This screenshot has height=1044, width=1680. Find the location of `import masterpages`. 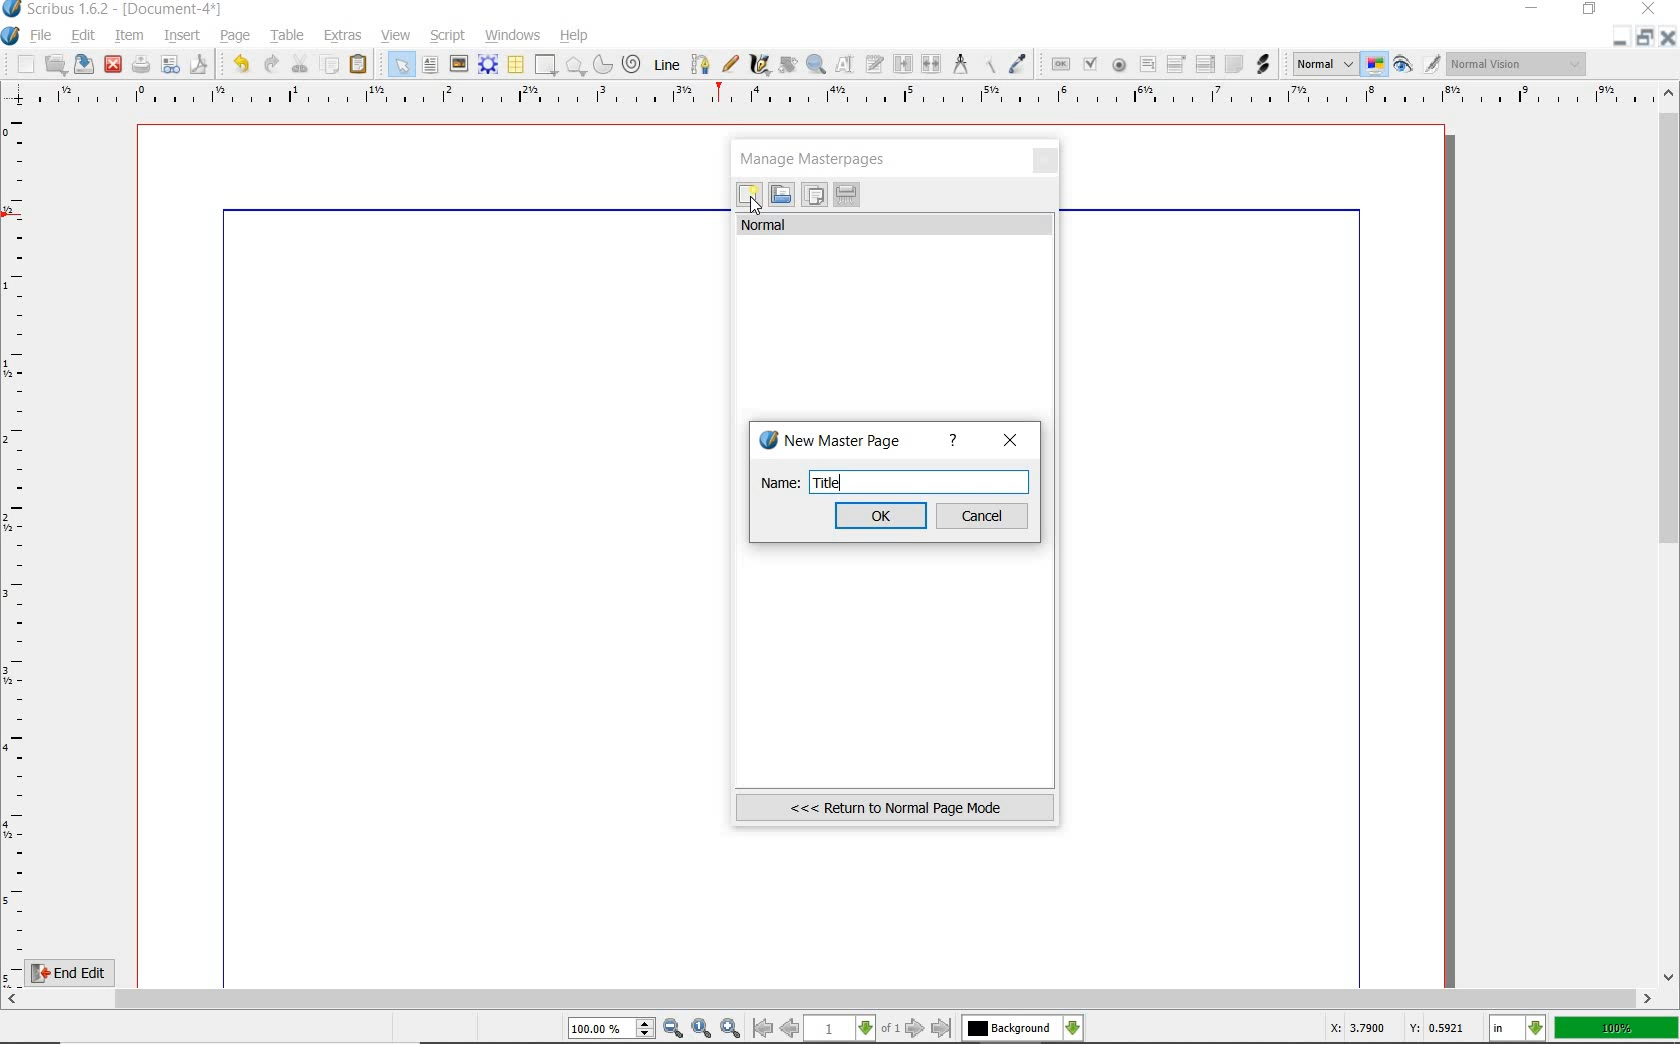

import masterpages is located at coordinates (780, 195).